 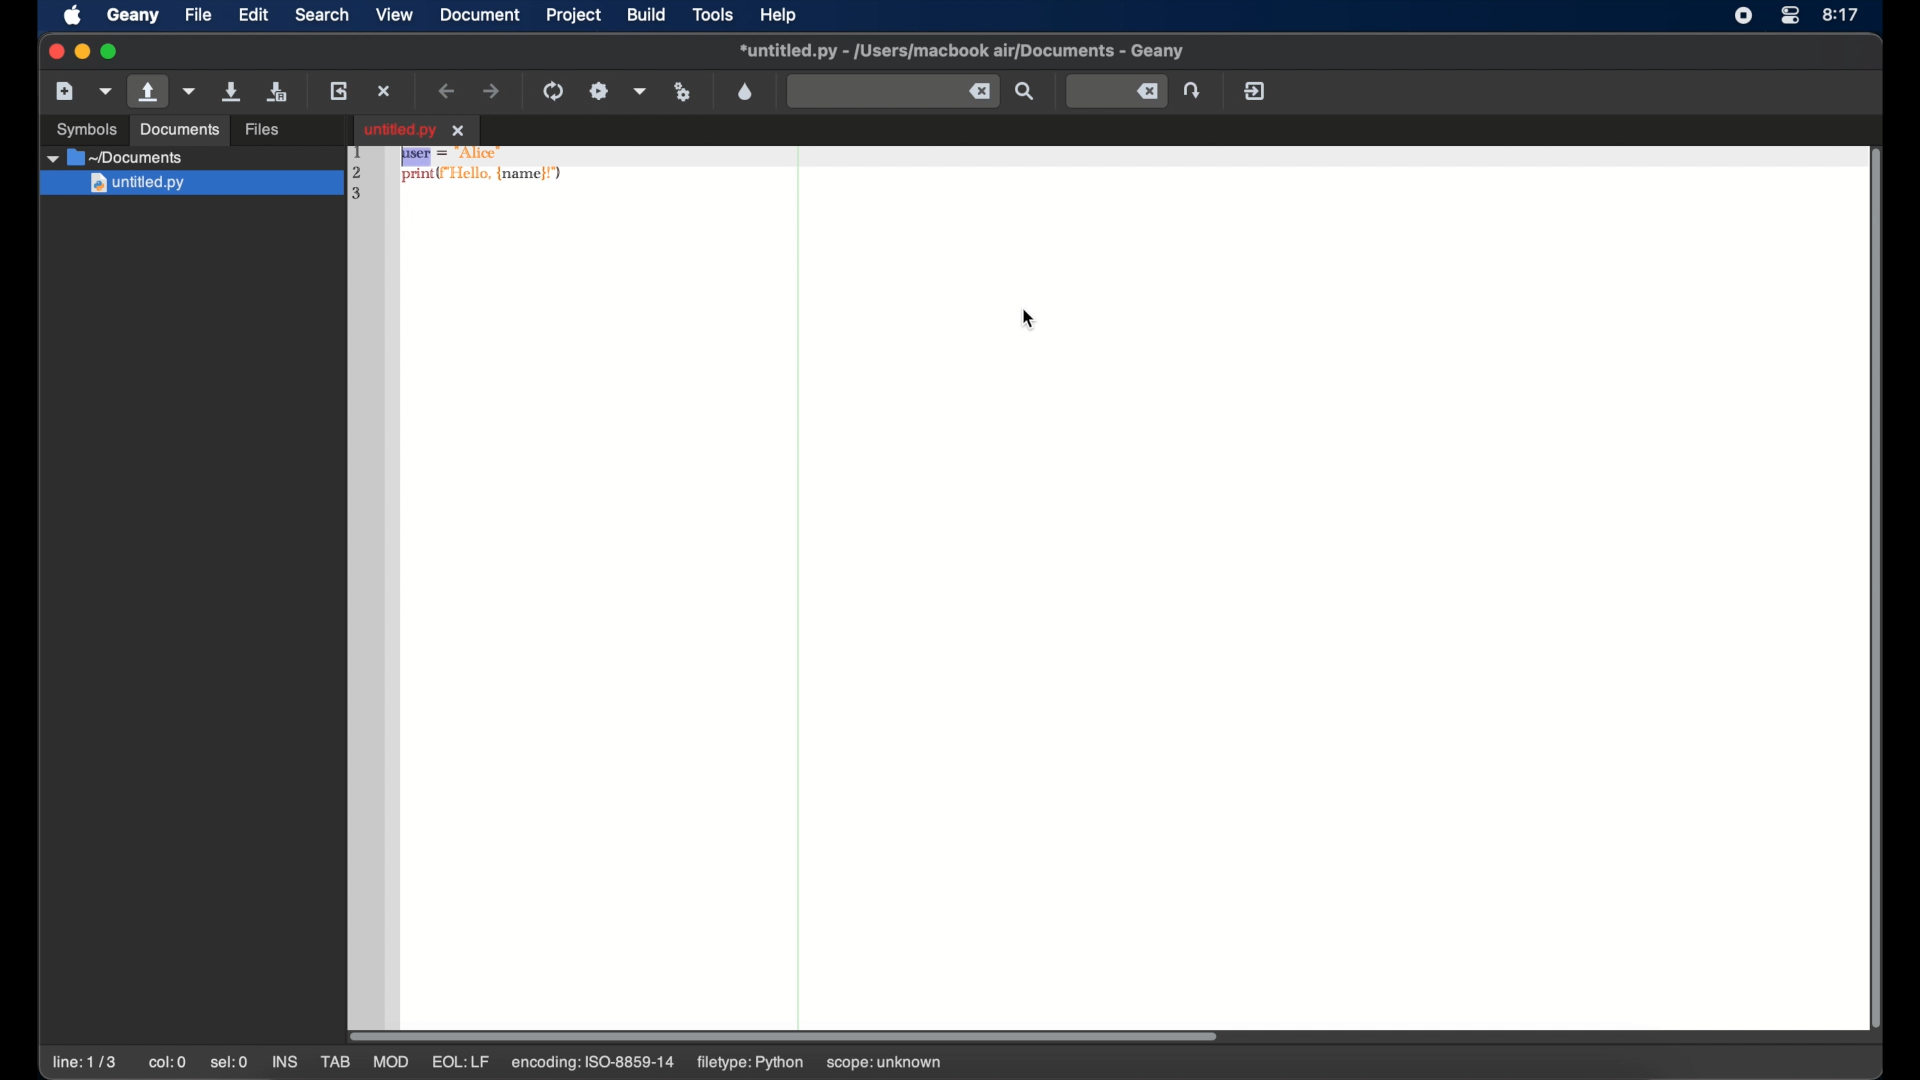 What do you see at coordinates (229, 1064) in the screenshot?
I see `sel:0` at bounding box center [229, 1064].